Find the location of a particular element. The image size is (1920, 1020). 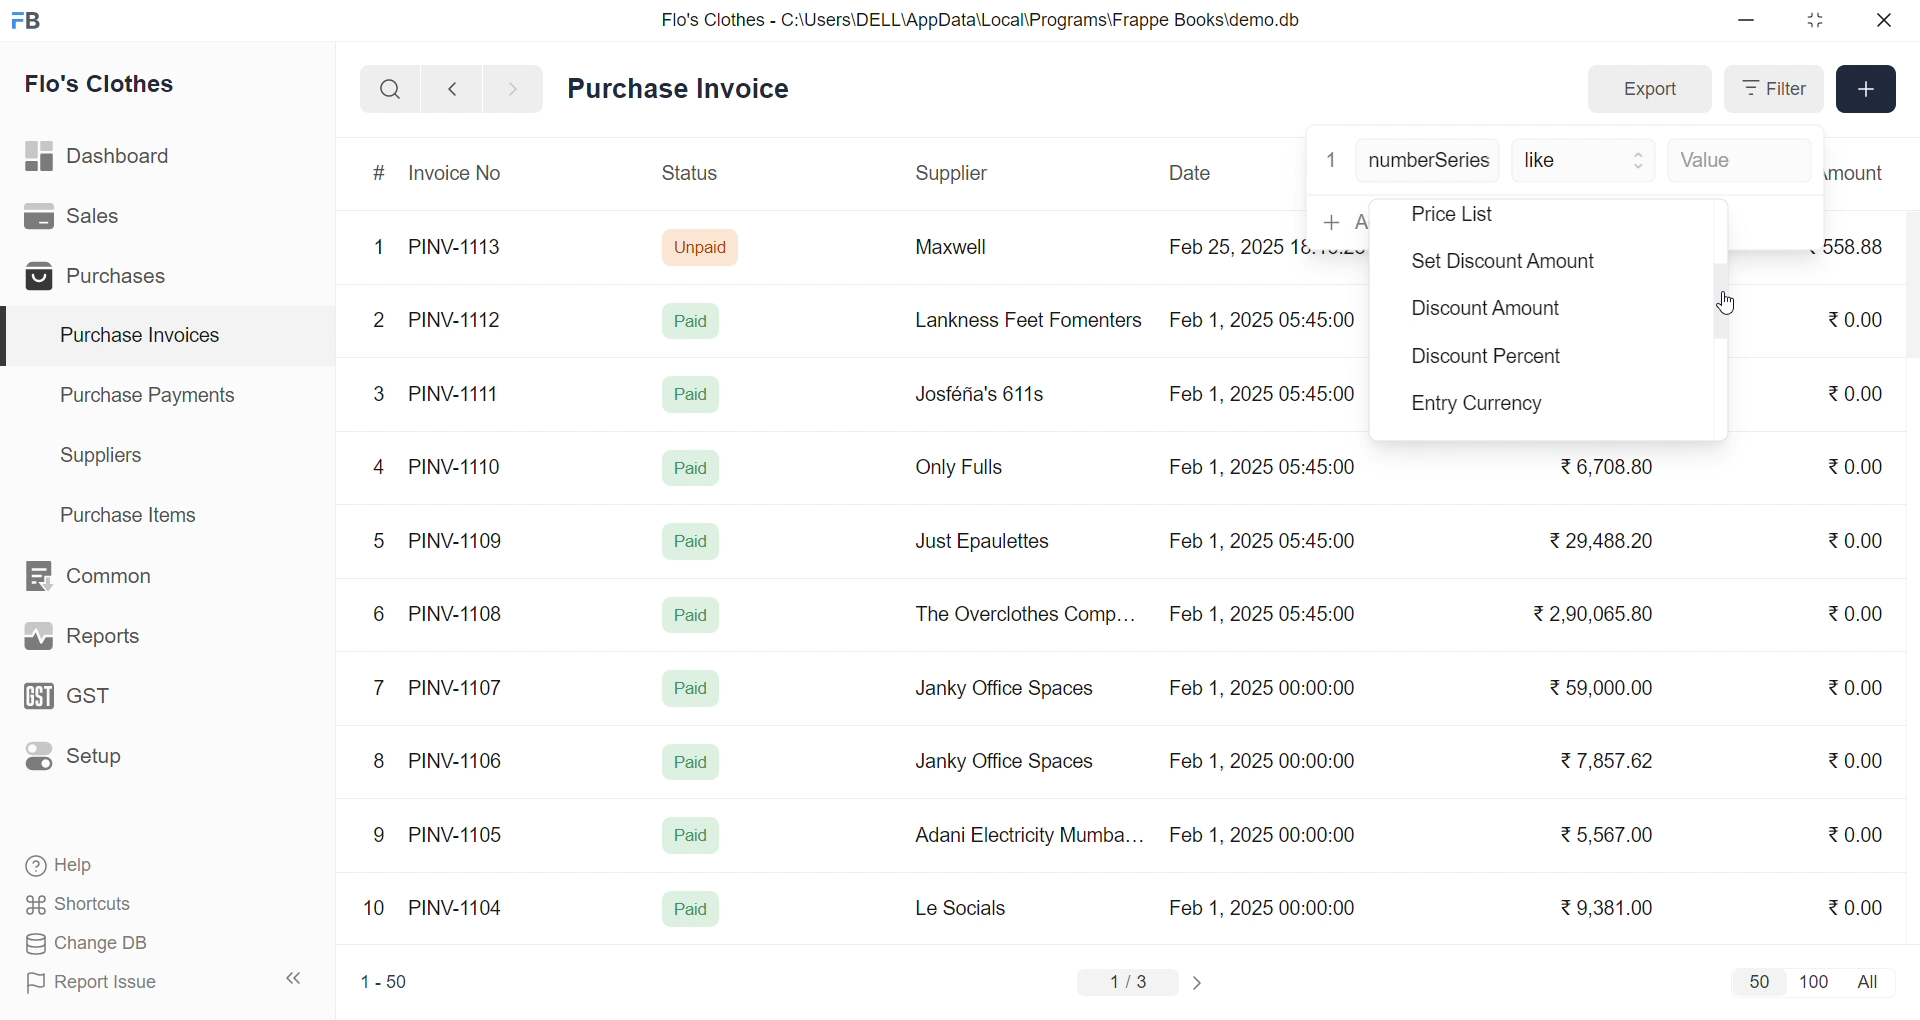

Feb 1, 2025 05:45:00 is located at coordinates (1261, 541).